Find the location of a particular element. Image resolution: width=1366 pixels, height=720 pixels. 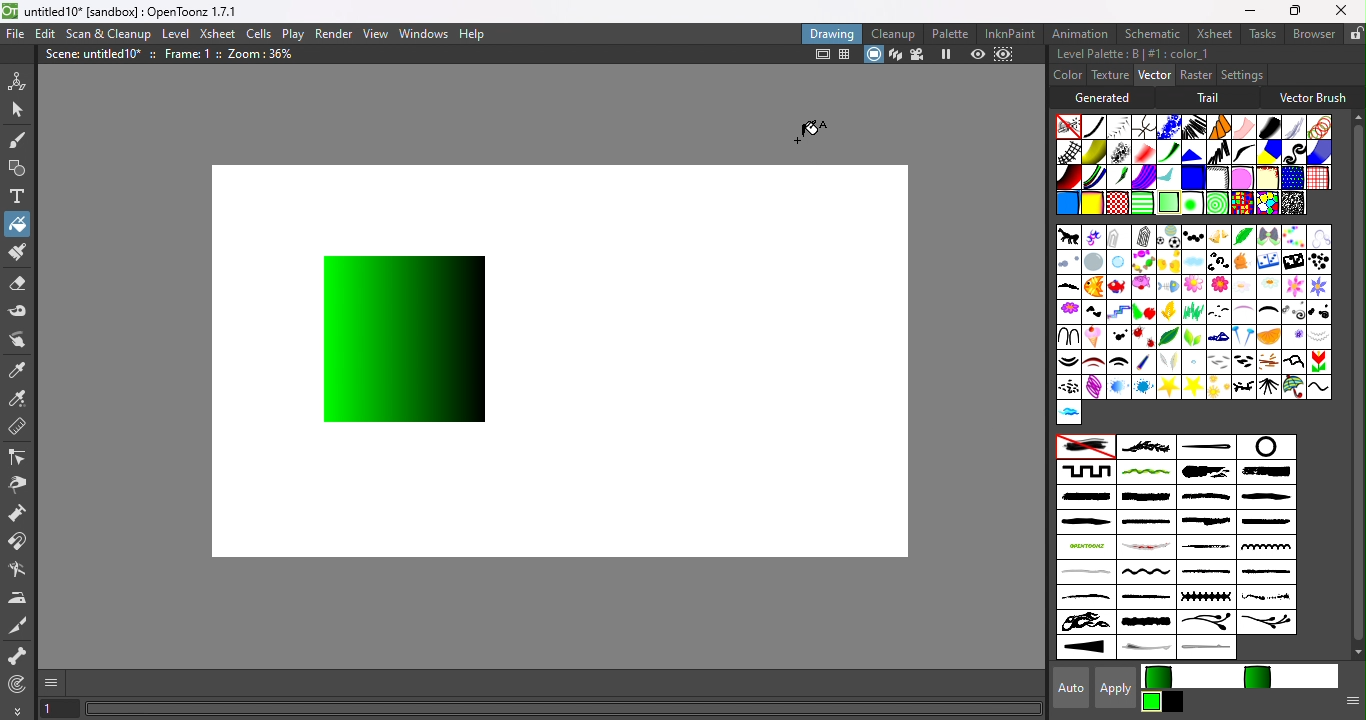

Bubb2 is located at coordinates (1094, 263).